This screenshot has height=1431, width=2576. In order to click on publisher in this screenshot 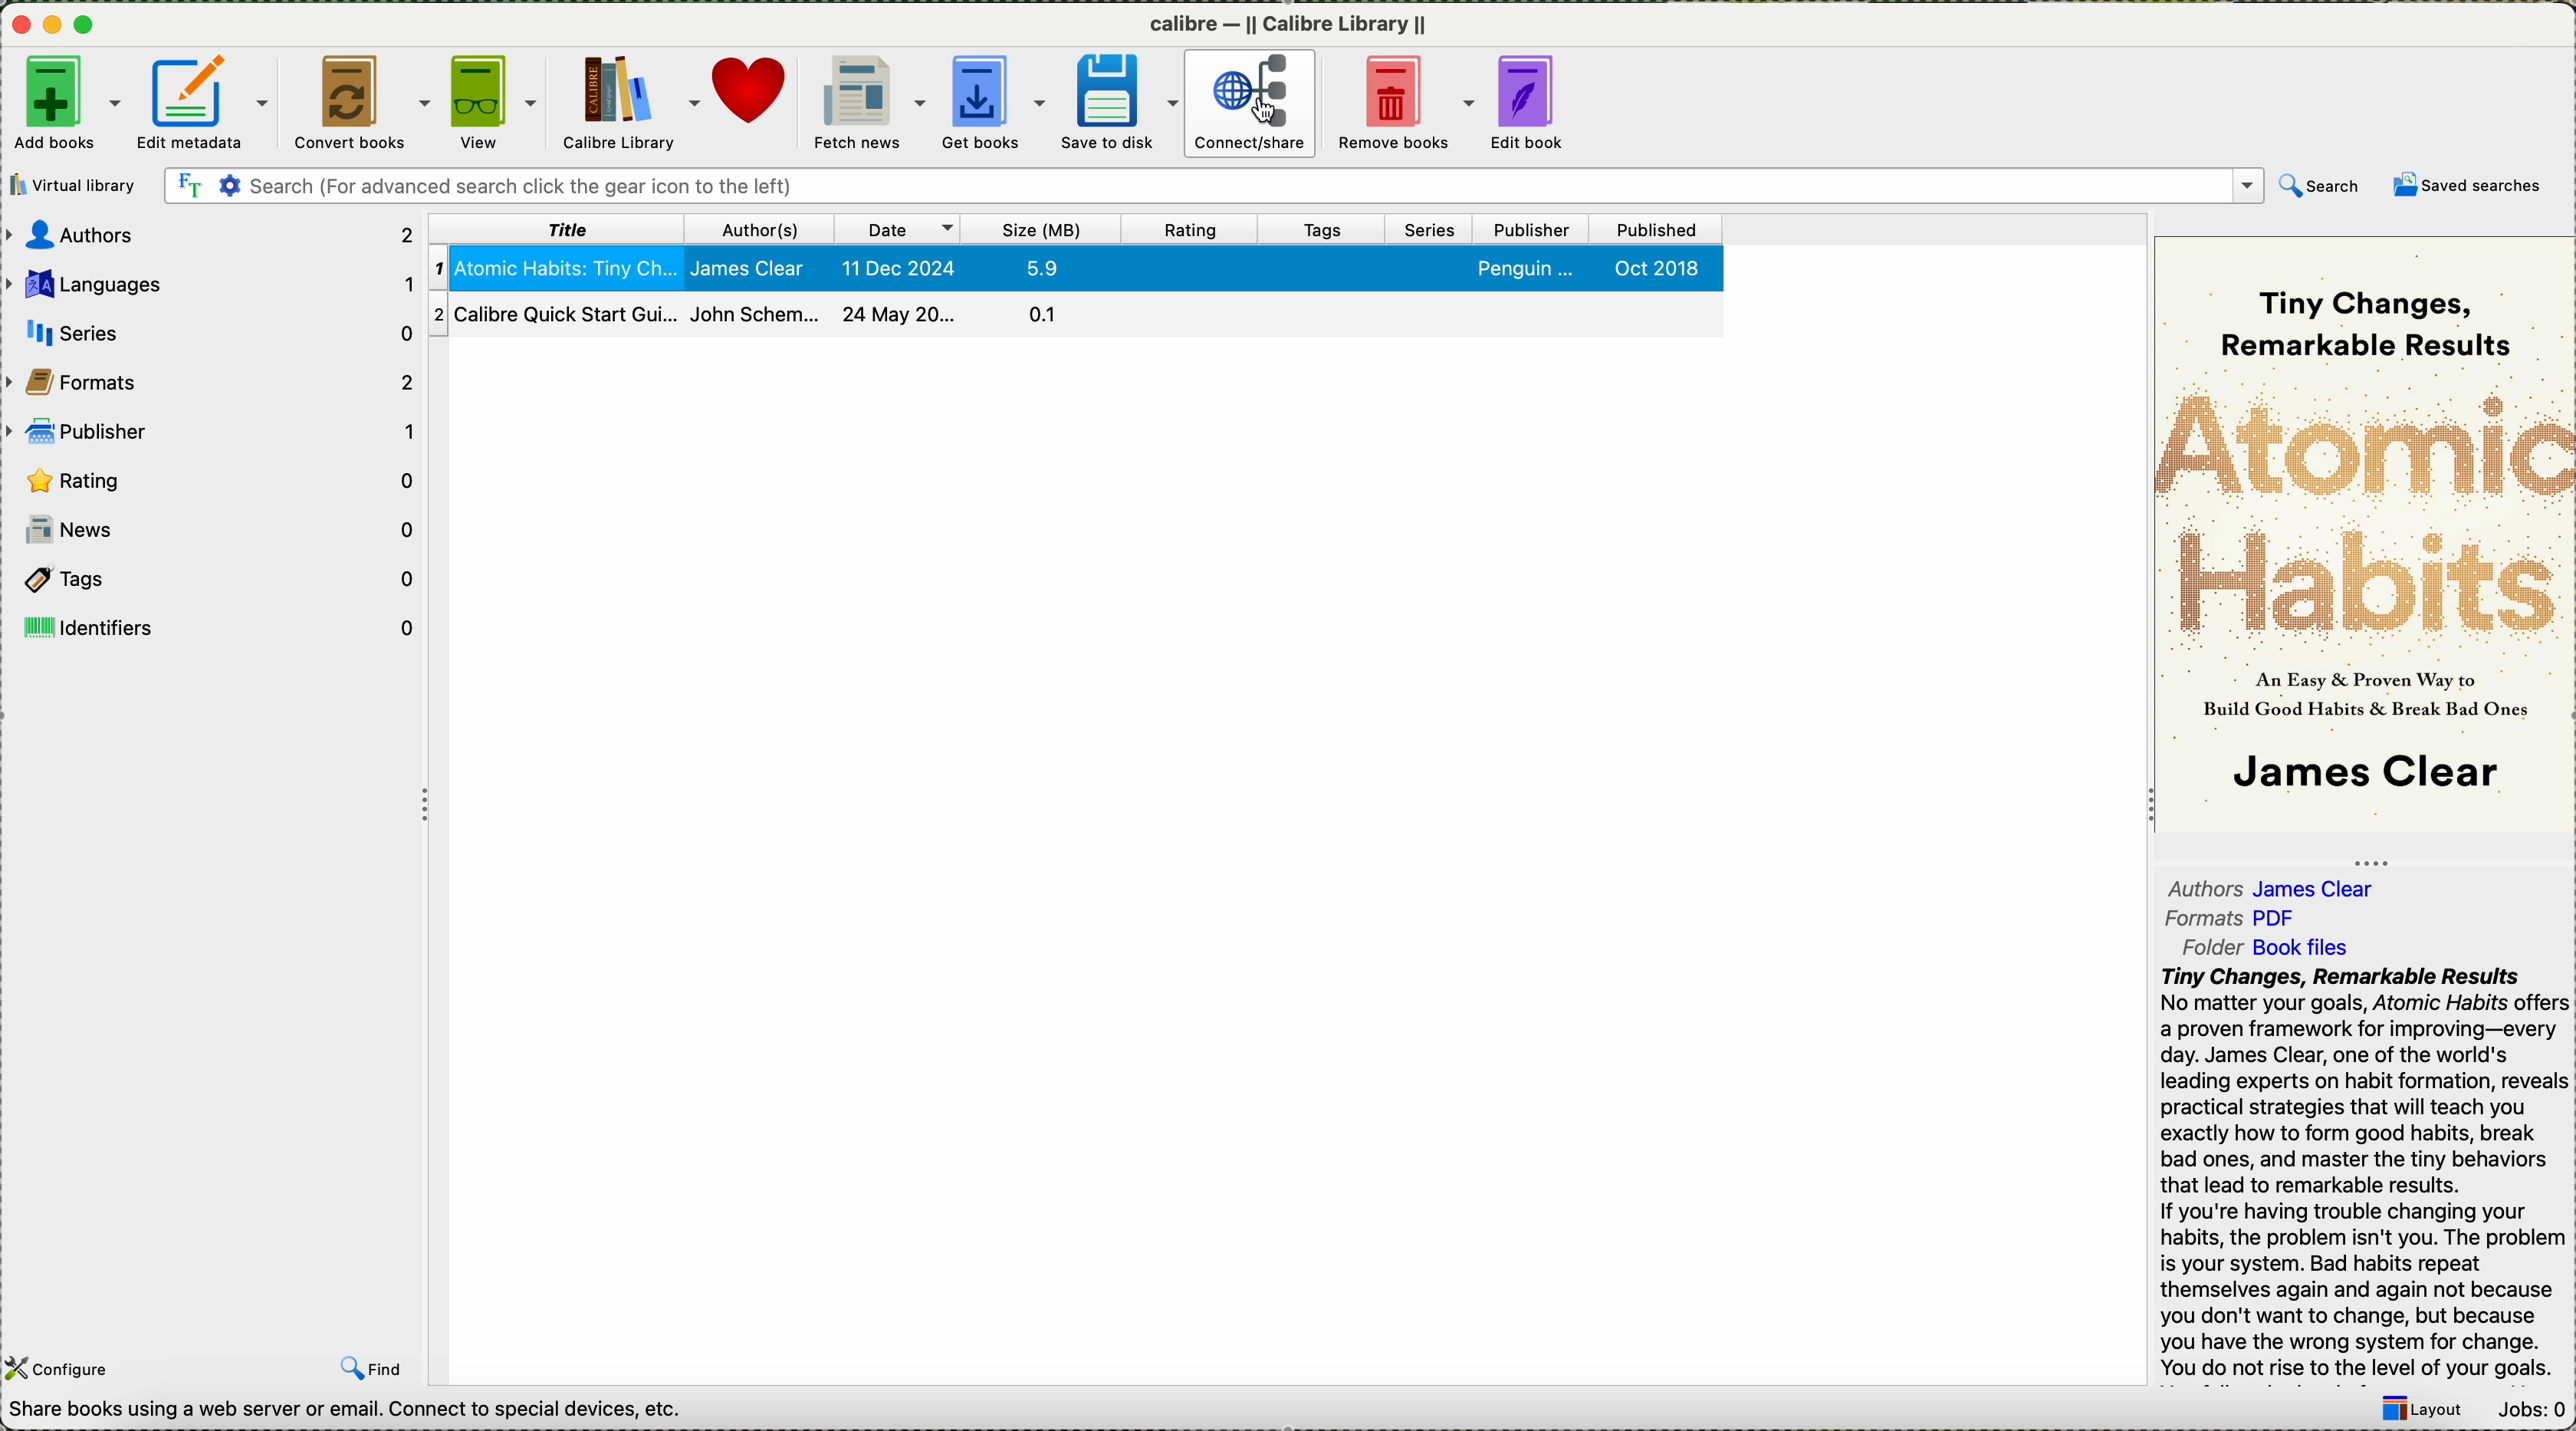, I will do `click(1531, 228)`.